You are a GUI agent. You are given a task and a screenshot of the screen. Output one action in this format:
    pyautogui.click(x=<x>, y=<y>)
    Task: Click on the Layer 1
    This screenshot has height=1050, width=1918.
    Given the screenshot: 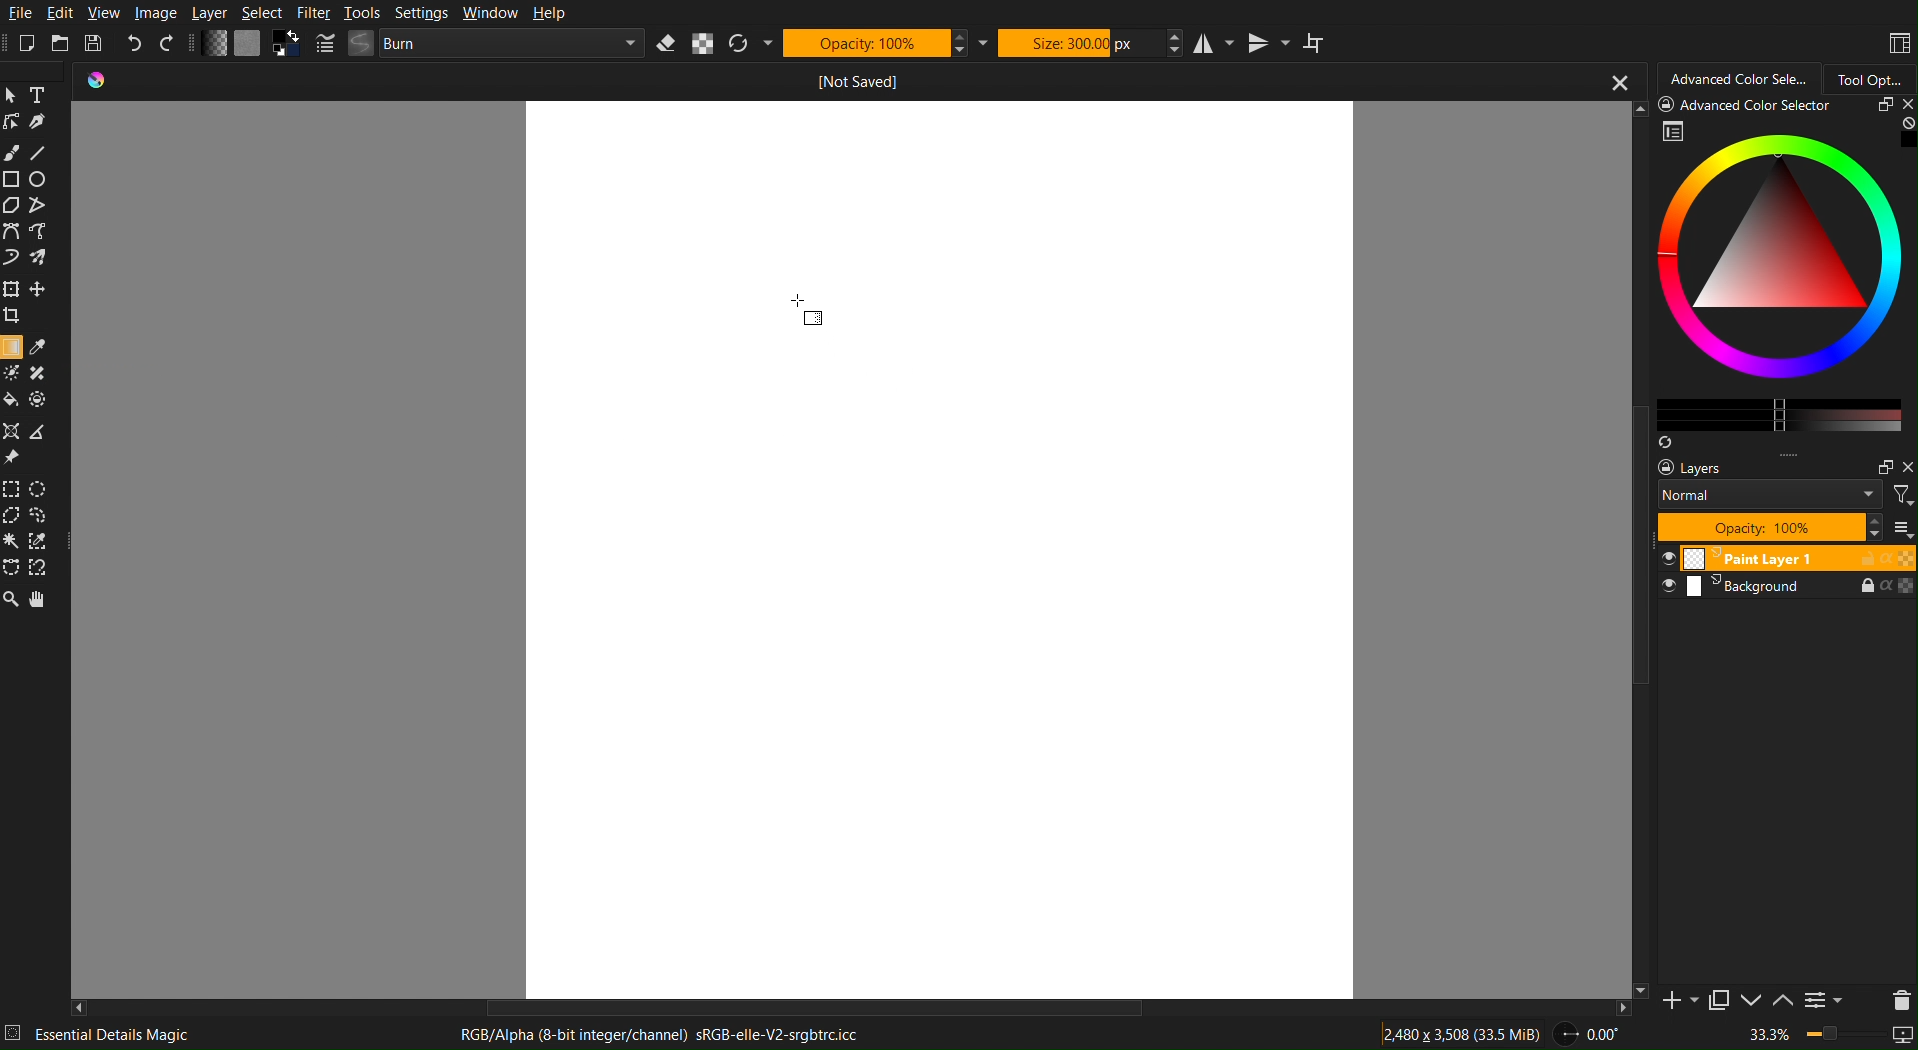 What is the action you would take?
    pyautogui.click(x=1785, y=558)
    